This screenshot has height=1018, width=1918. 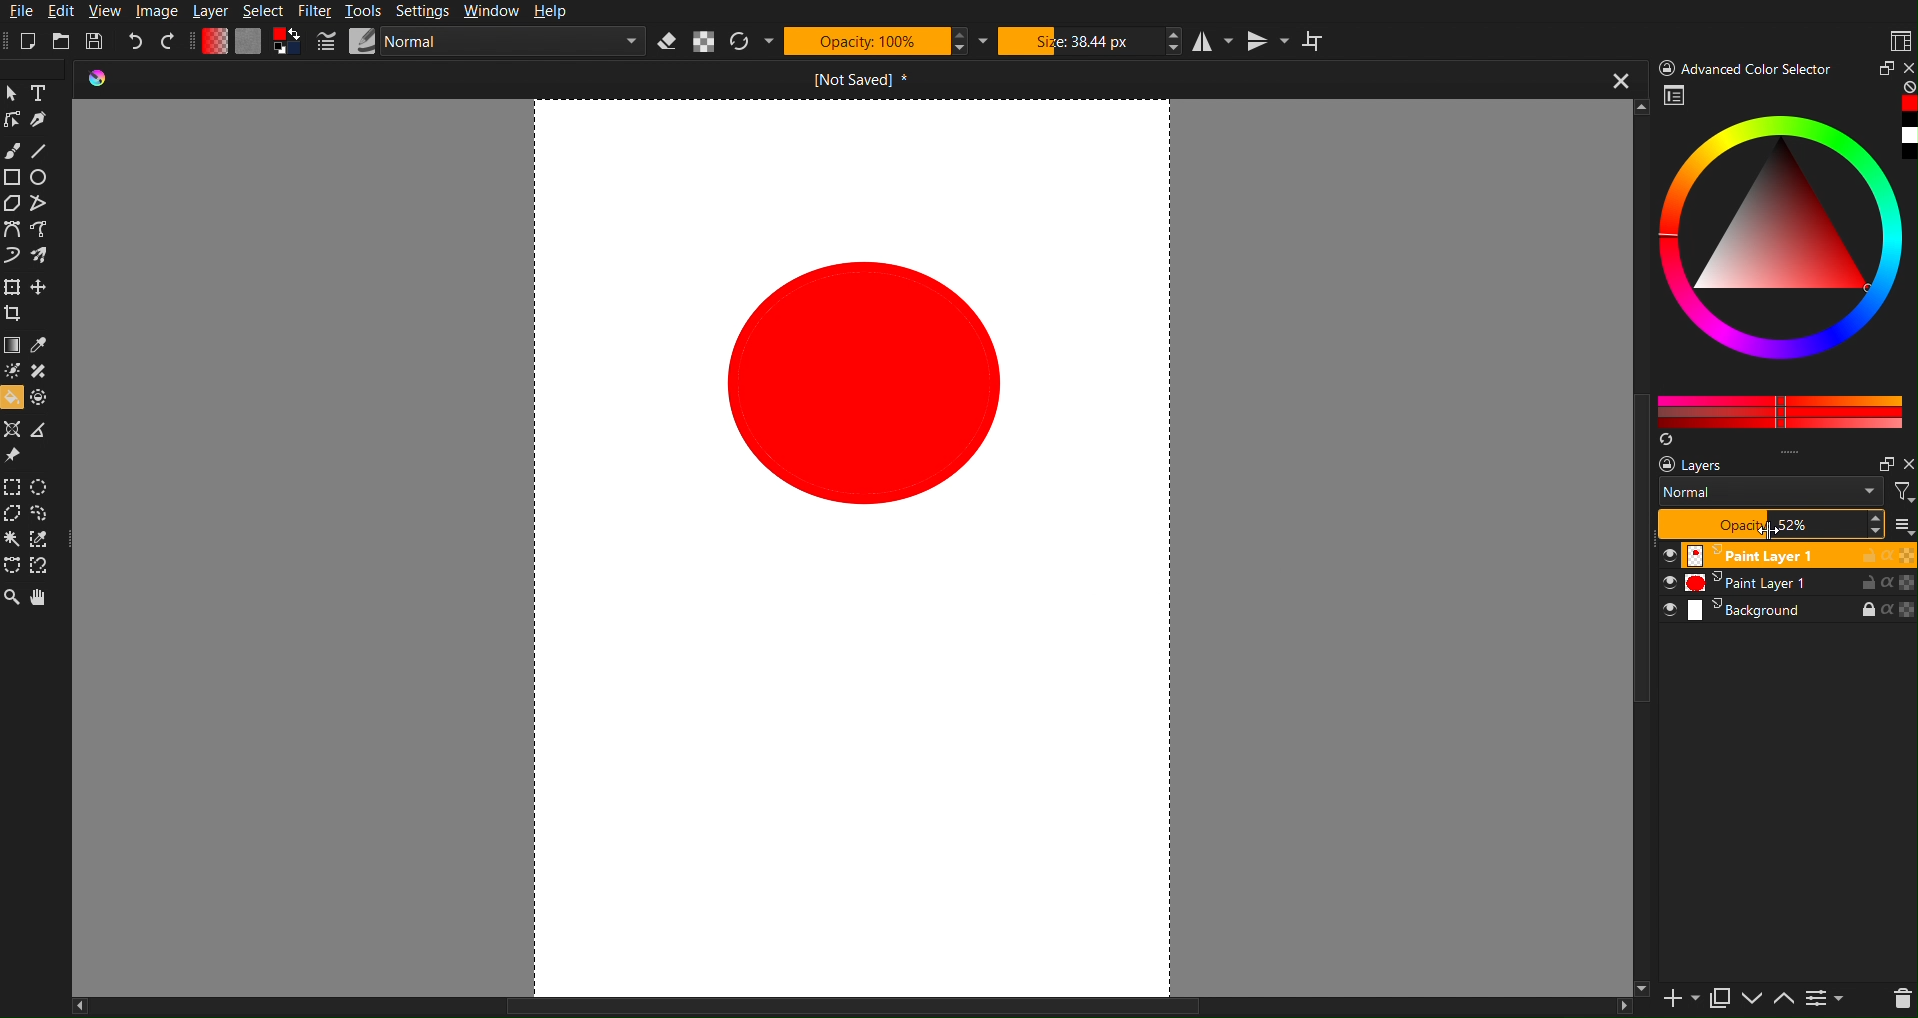 I want to click on View, so click(x=106, y=13).